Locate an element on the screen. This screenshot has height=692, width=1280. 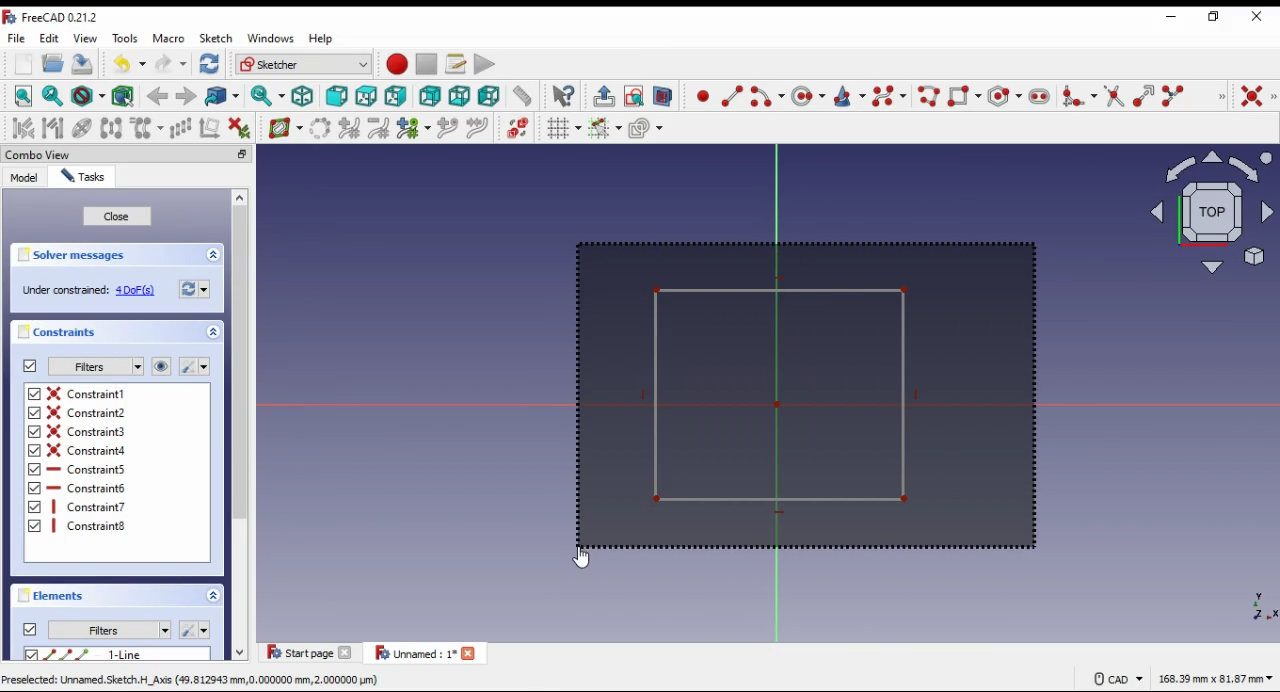
refresh is located at coordinates (195, 288).